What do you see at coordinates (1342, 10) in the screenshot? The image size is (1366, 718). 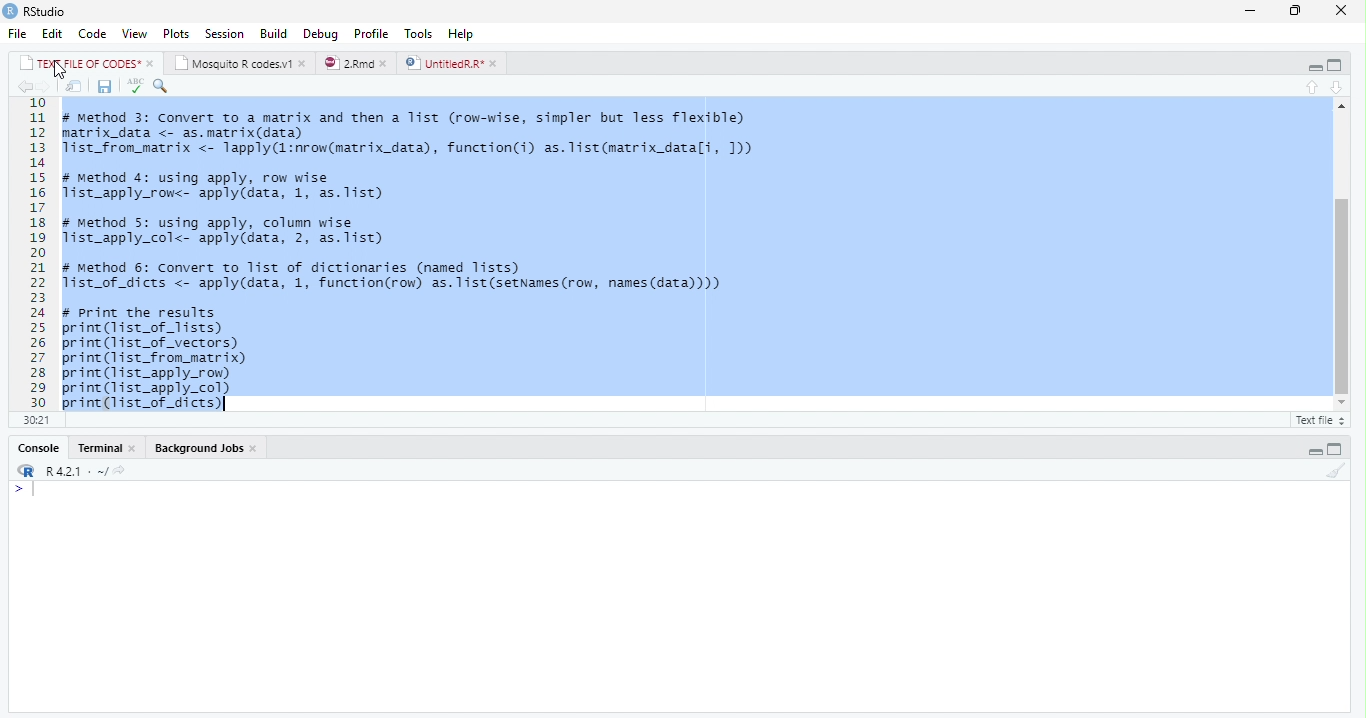 I see `Close` at bounding box center [1342, 10].